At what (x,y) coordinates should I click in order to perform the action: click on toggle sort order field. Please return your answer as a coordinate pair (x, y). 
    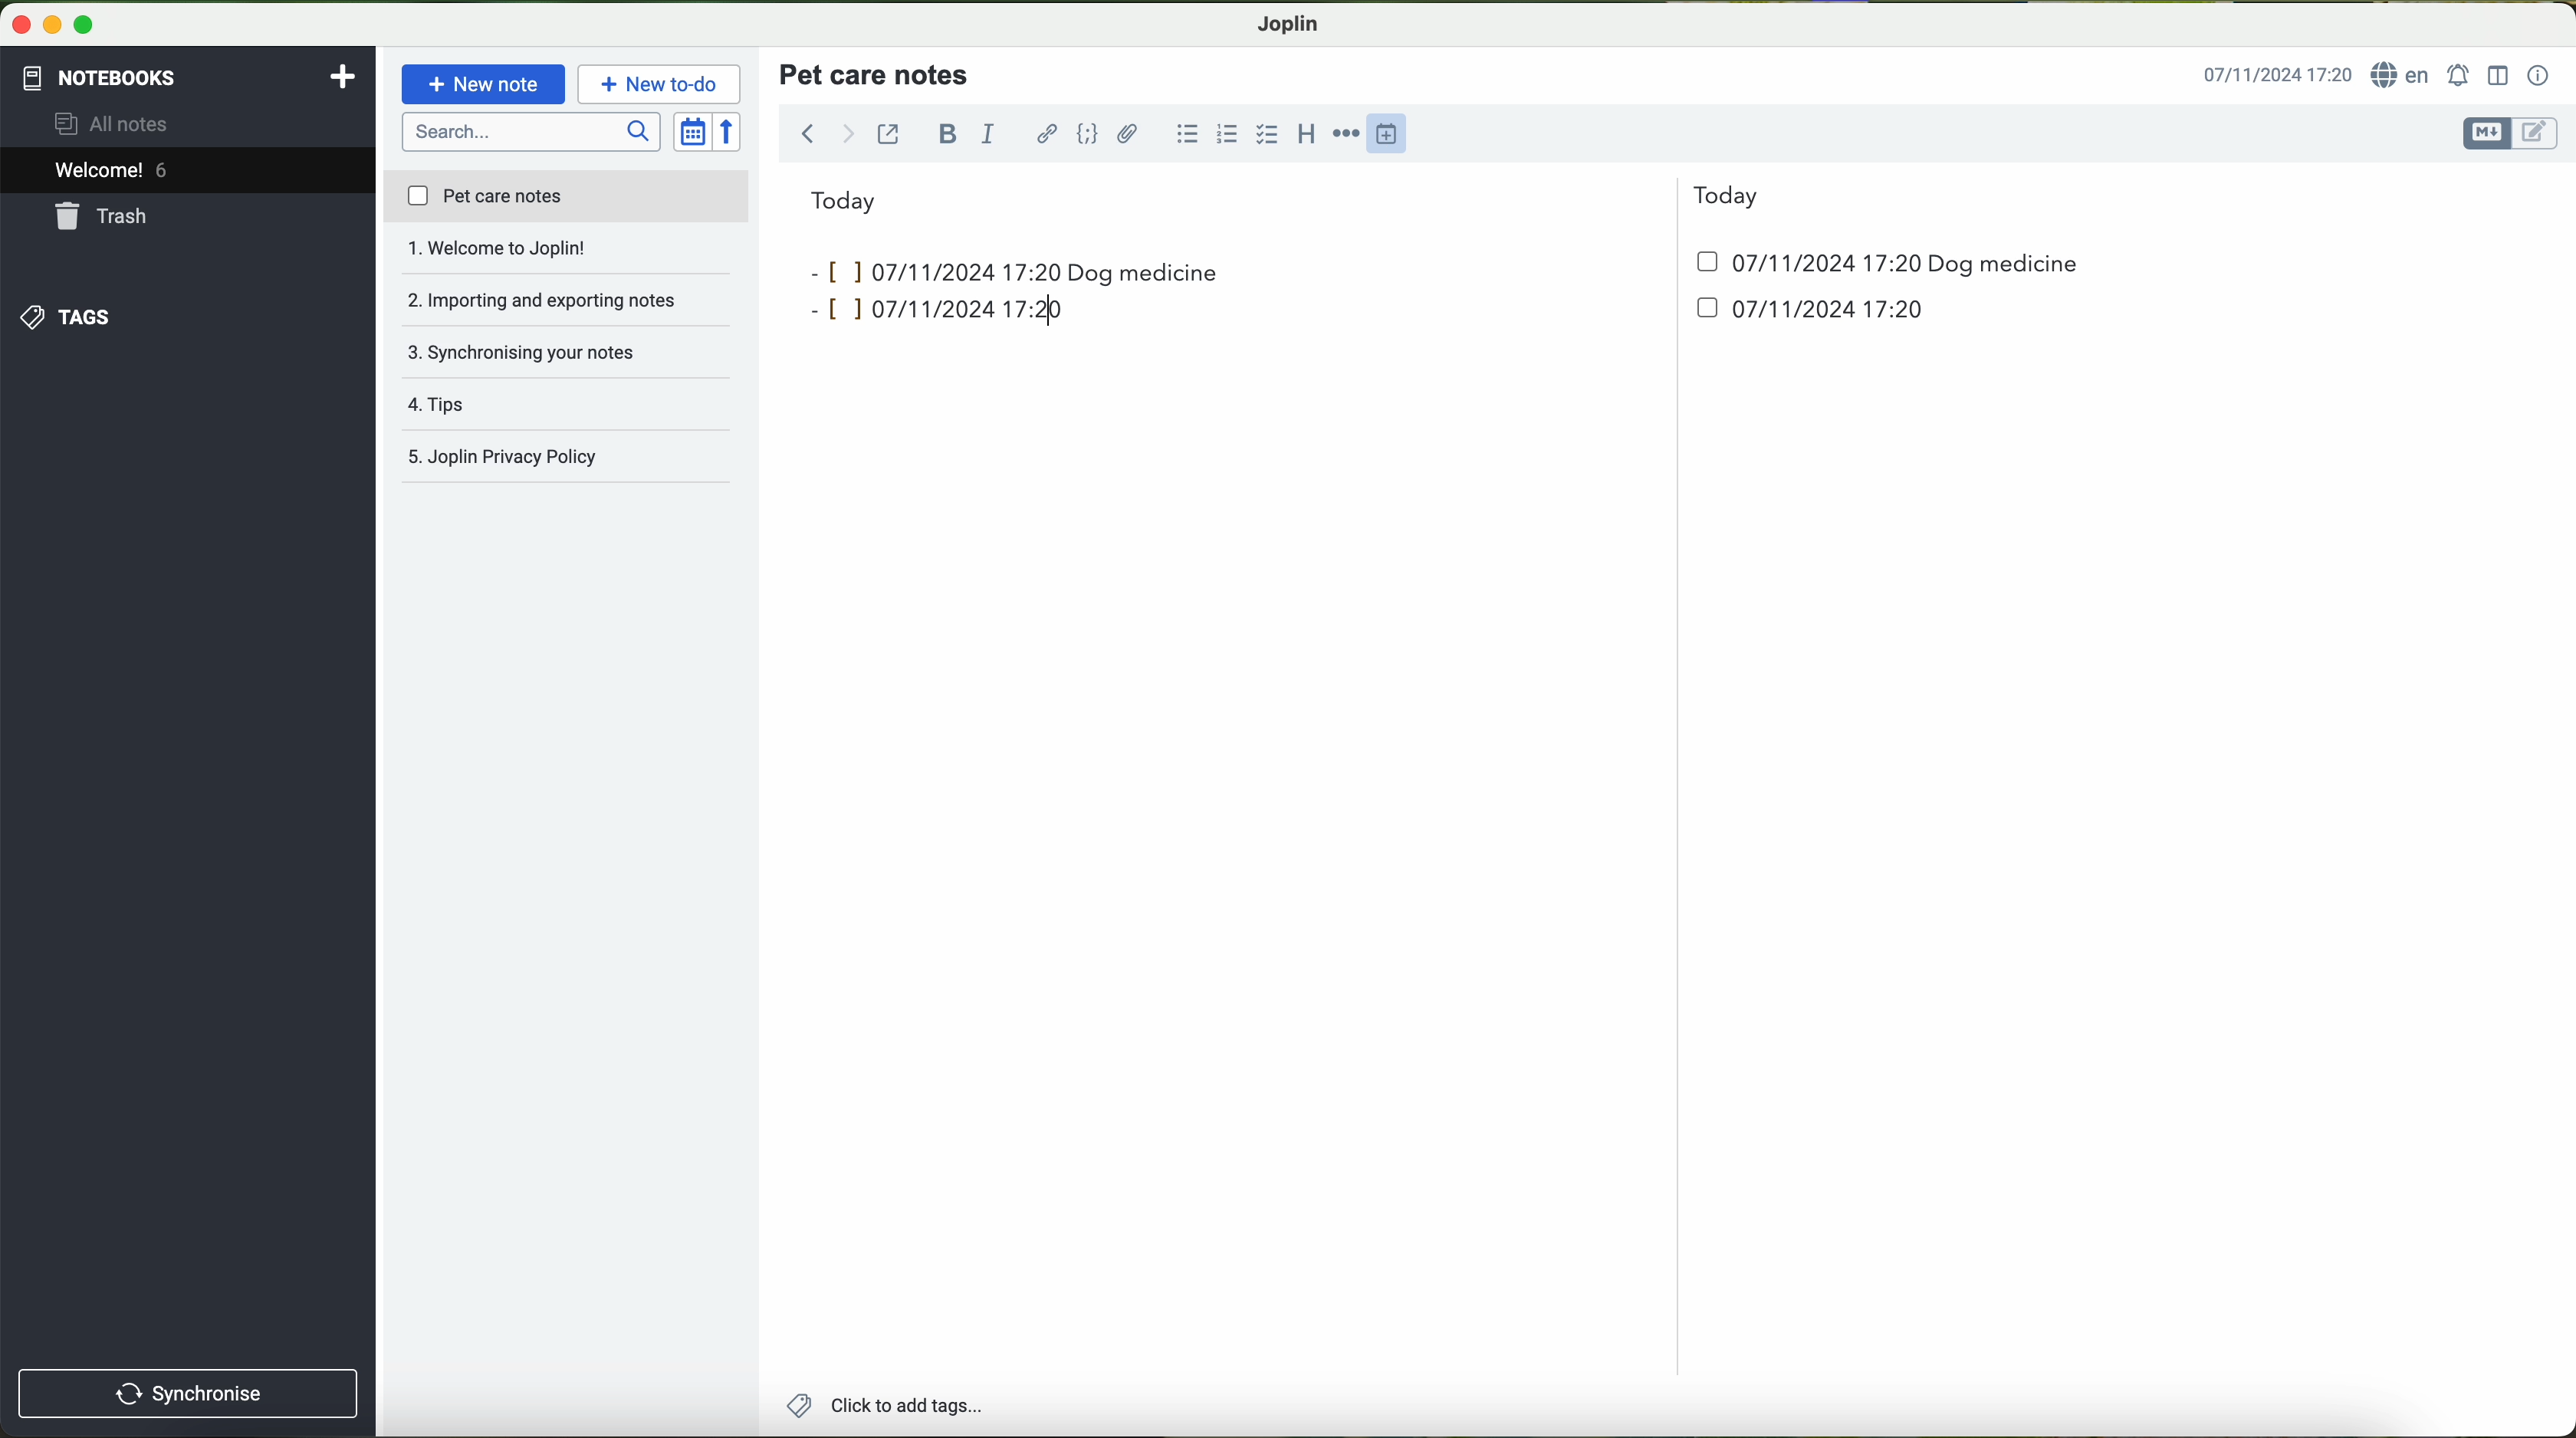
    Looking at the image, I should click on (694, 133).